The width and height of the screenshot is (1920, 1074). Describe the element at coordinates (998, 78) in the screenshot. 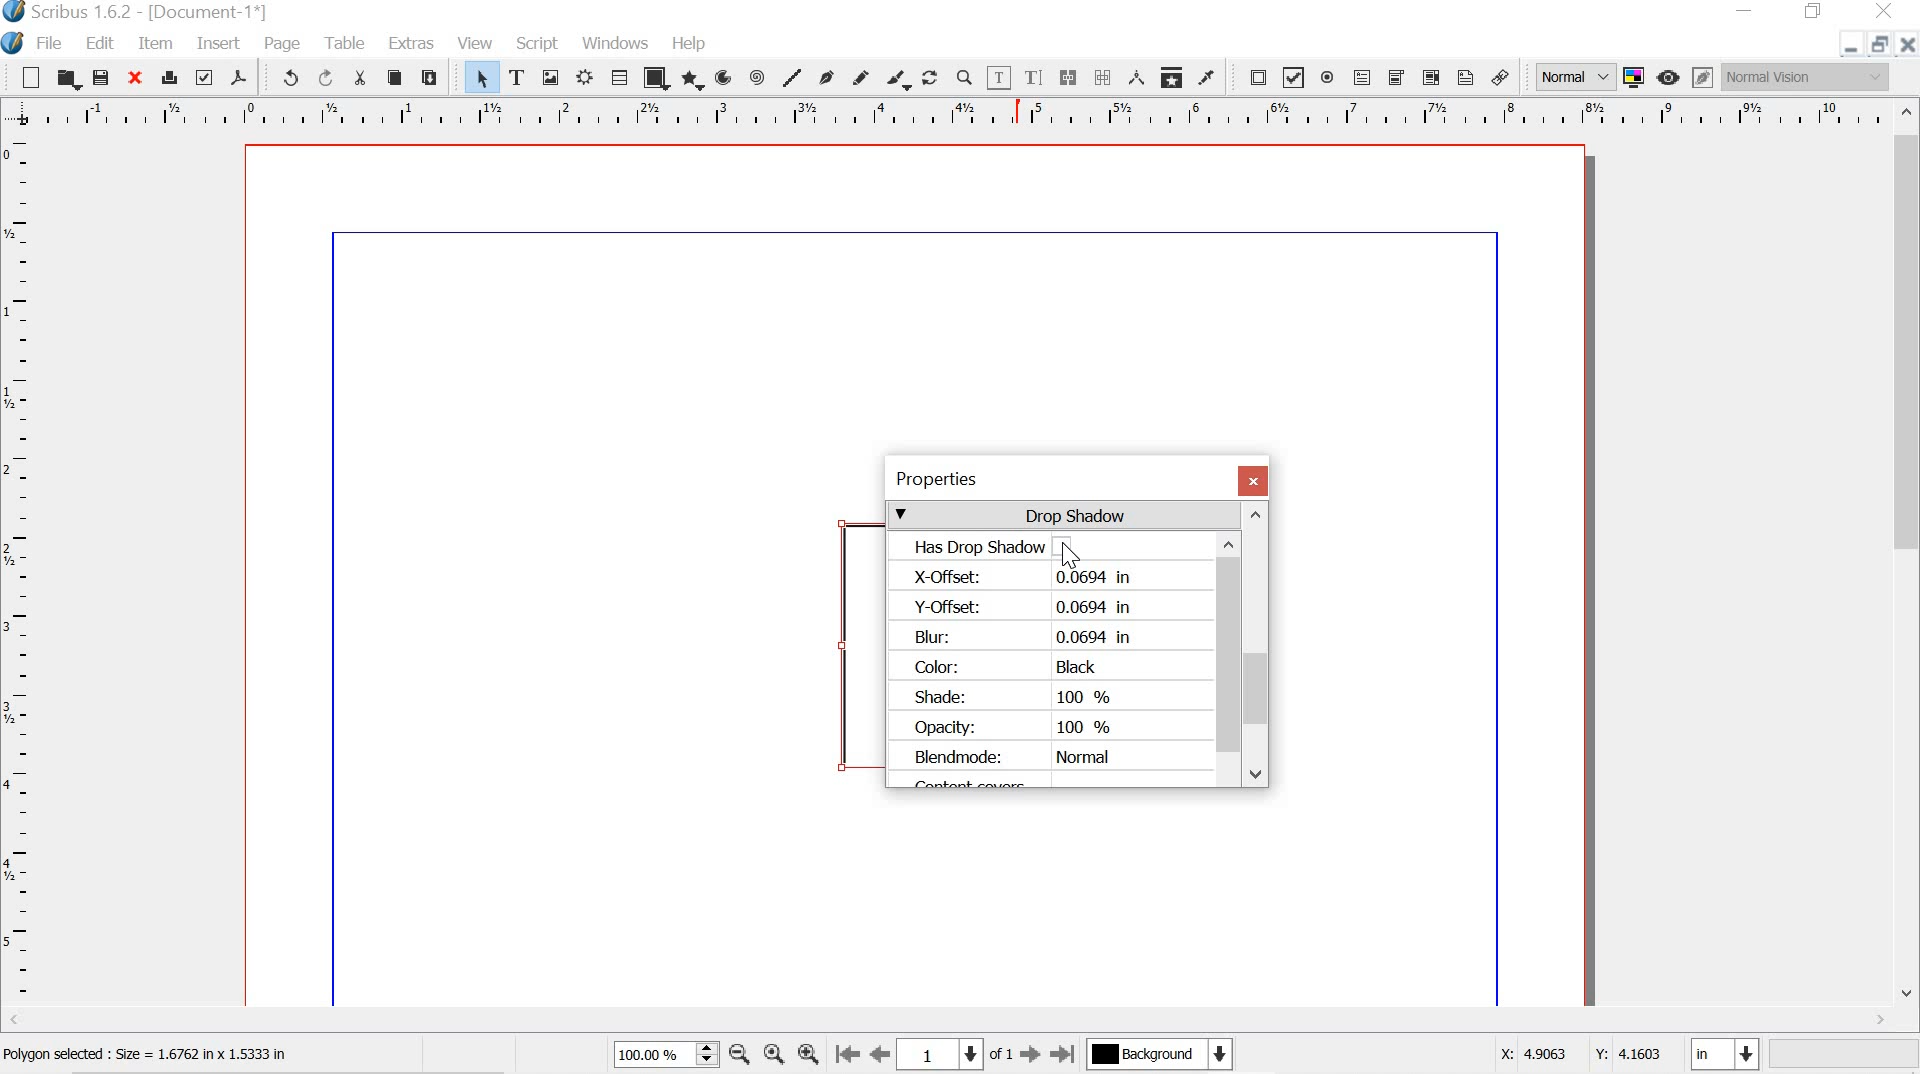

I see `edit contents of frame` at that location.